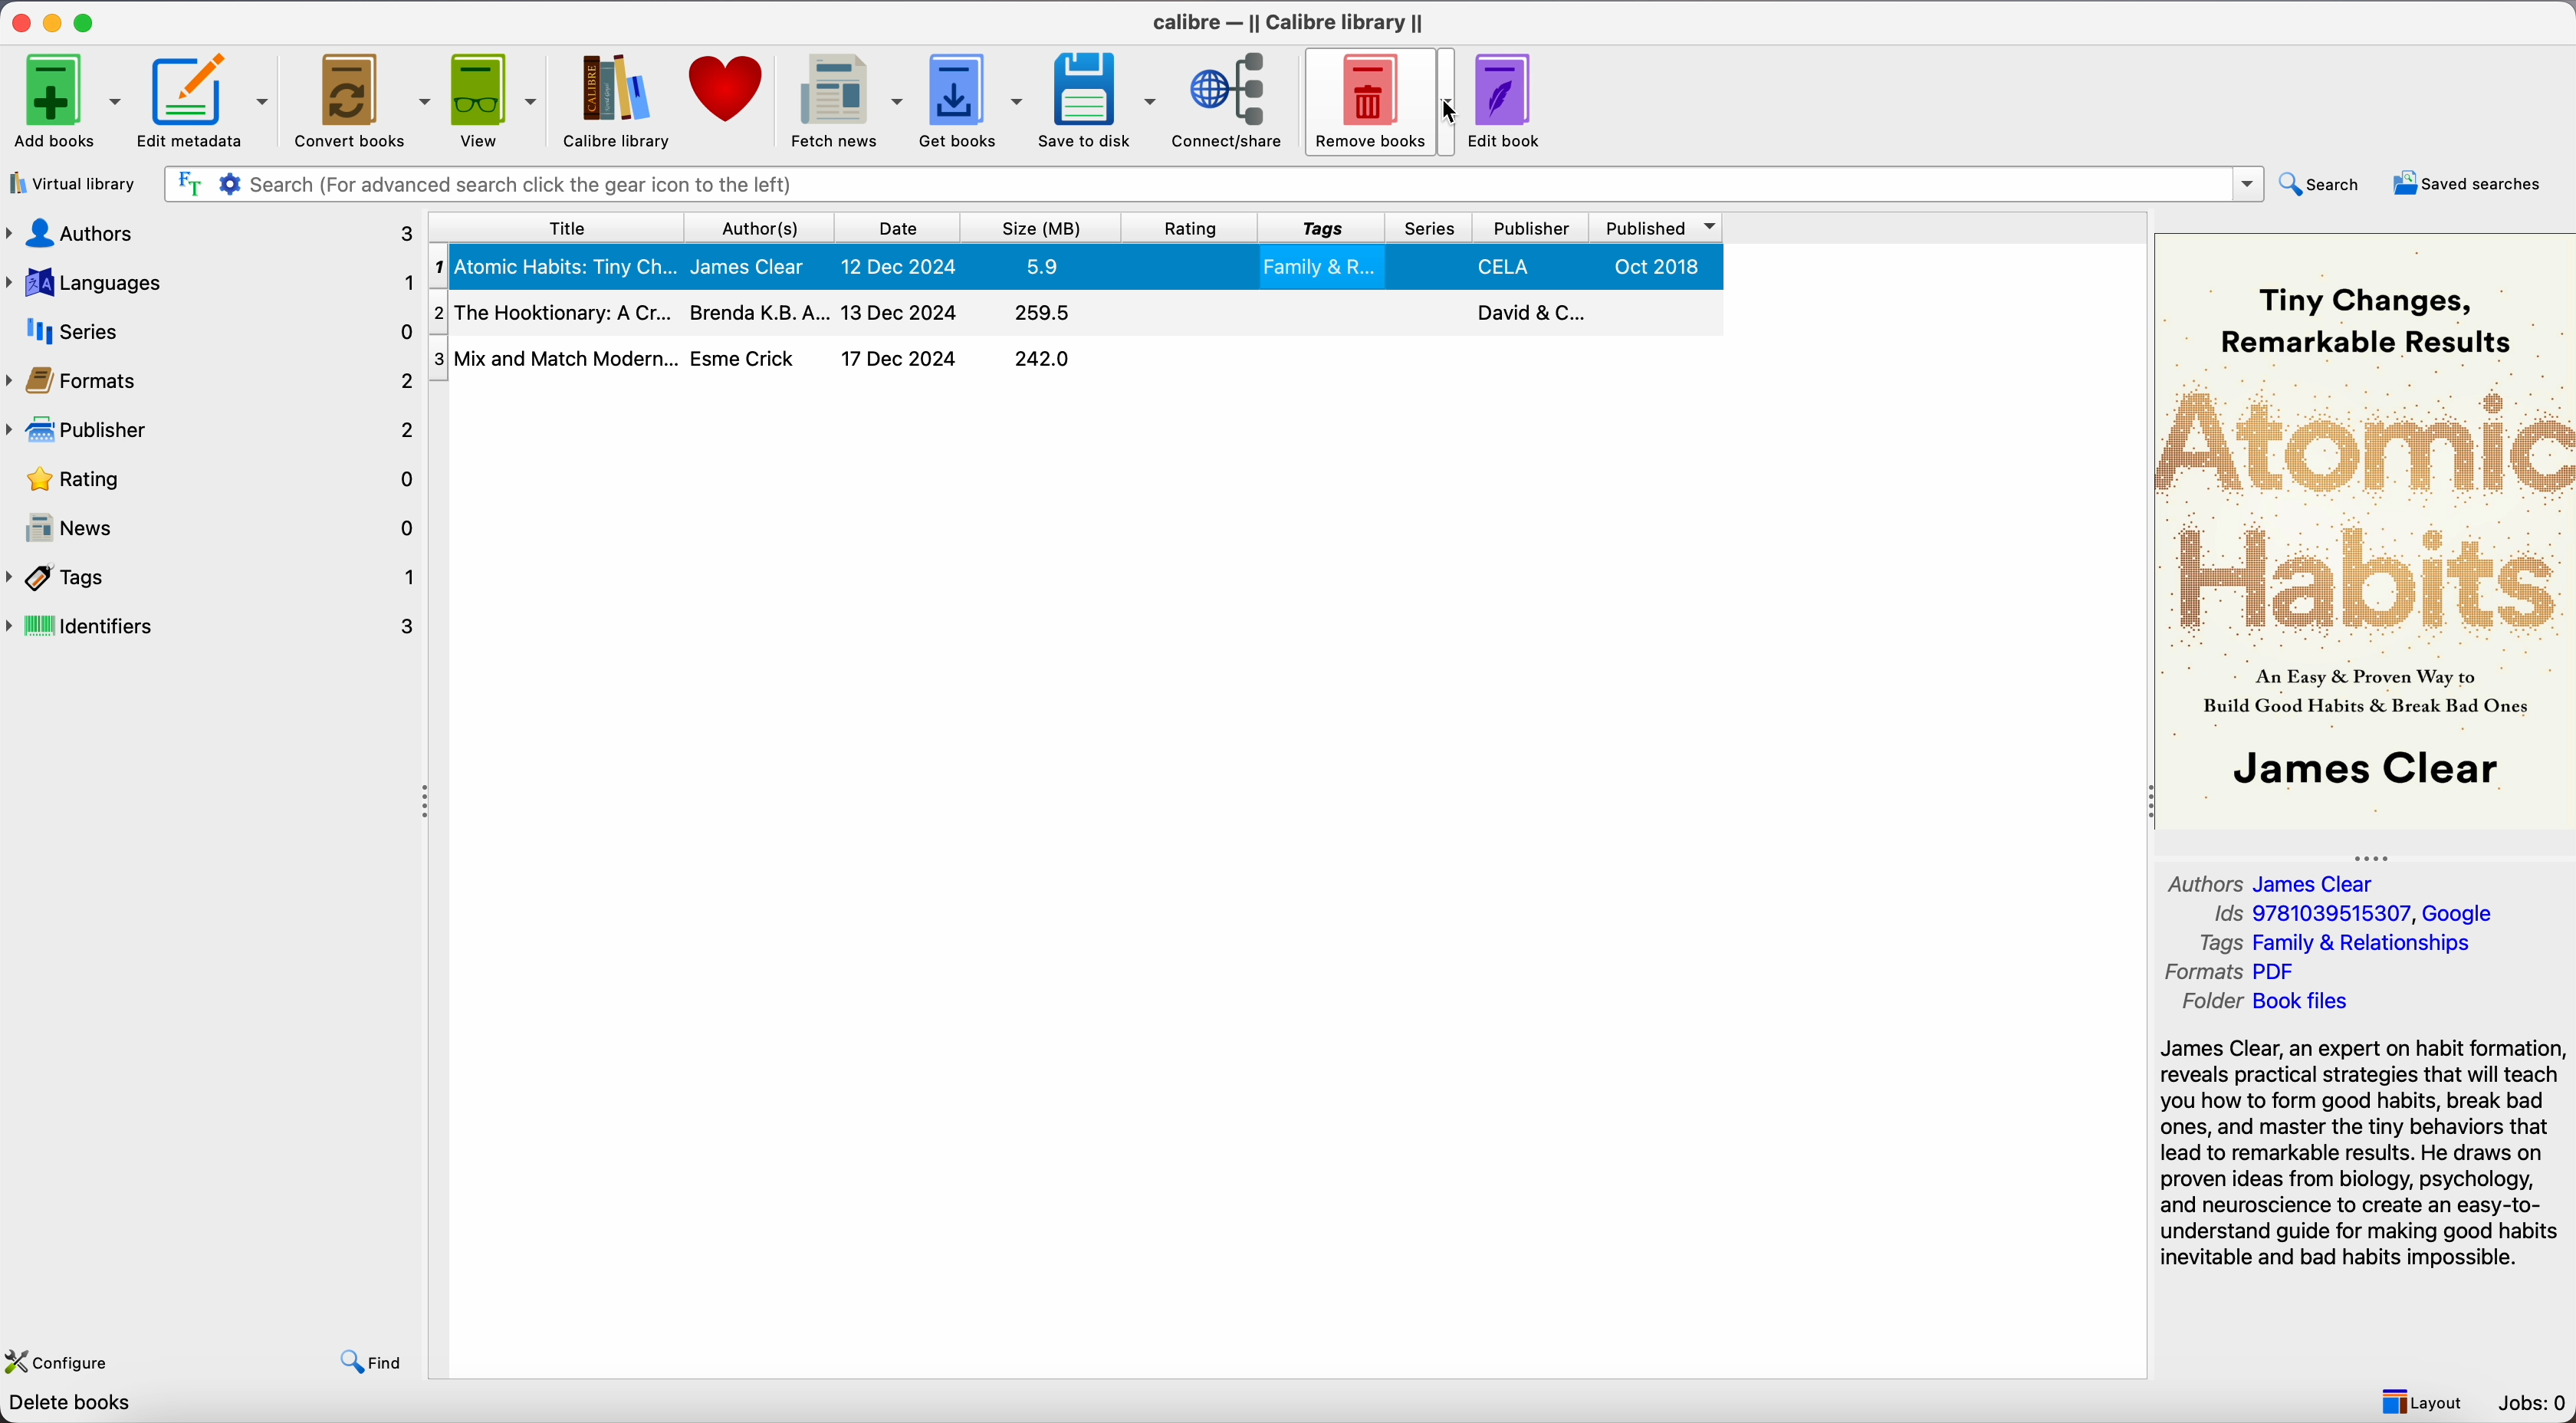 The height and width of the screenshot is (1423, 2576). What do you see at coordinates (2533, 1403) in the screenshot?
I see `Jobs: 0` at bounding box center [2533, 1403].